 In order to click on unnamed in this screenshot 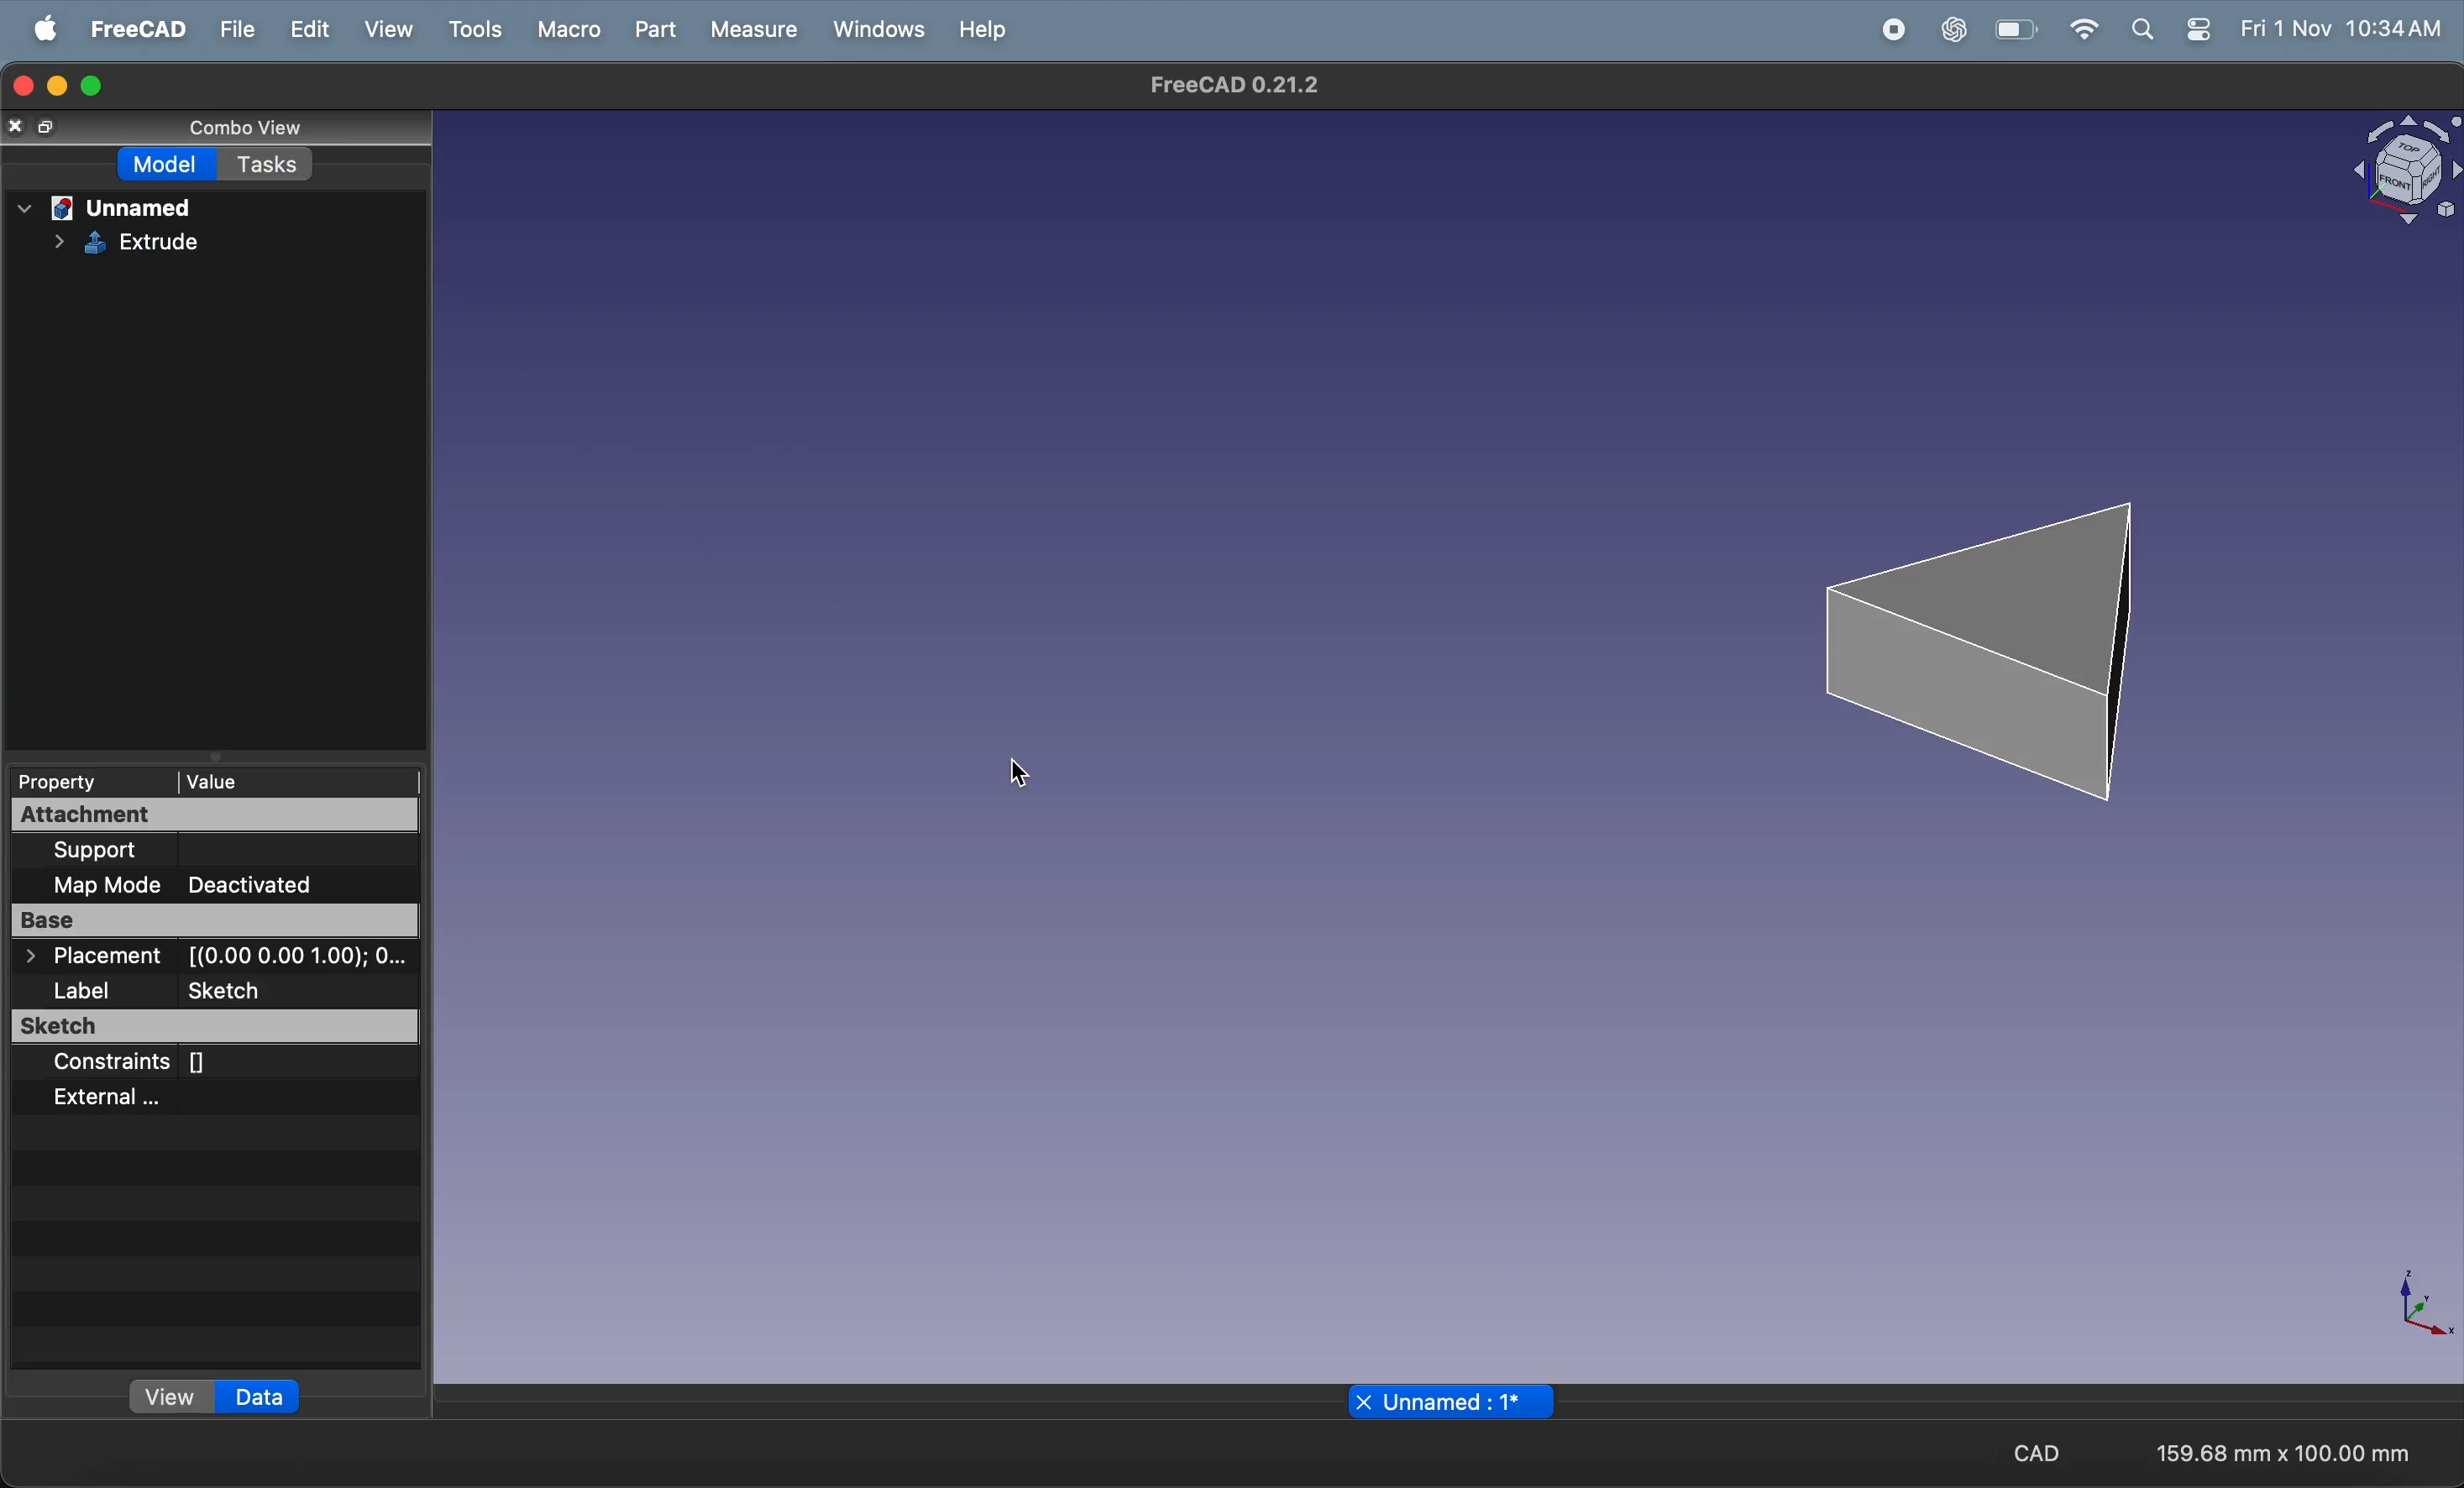, I will do `click(107, 205)`.